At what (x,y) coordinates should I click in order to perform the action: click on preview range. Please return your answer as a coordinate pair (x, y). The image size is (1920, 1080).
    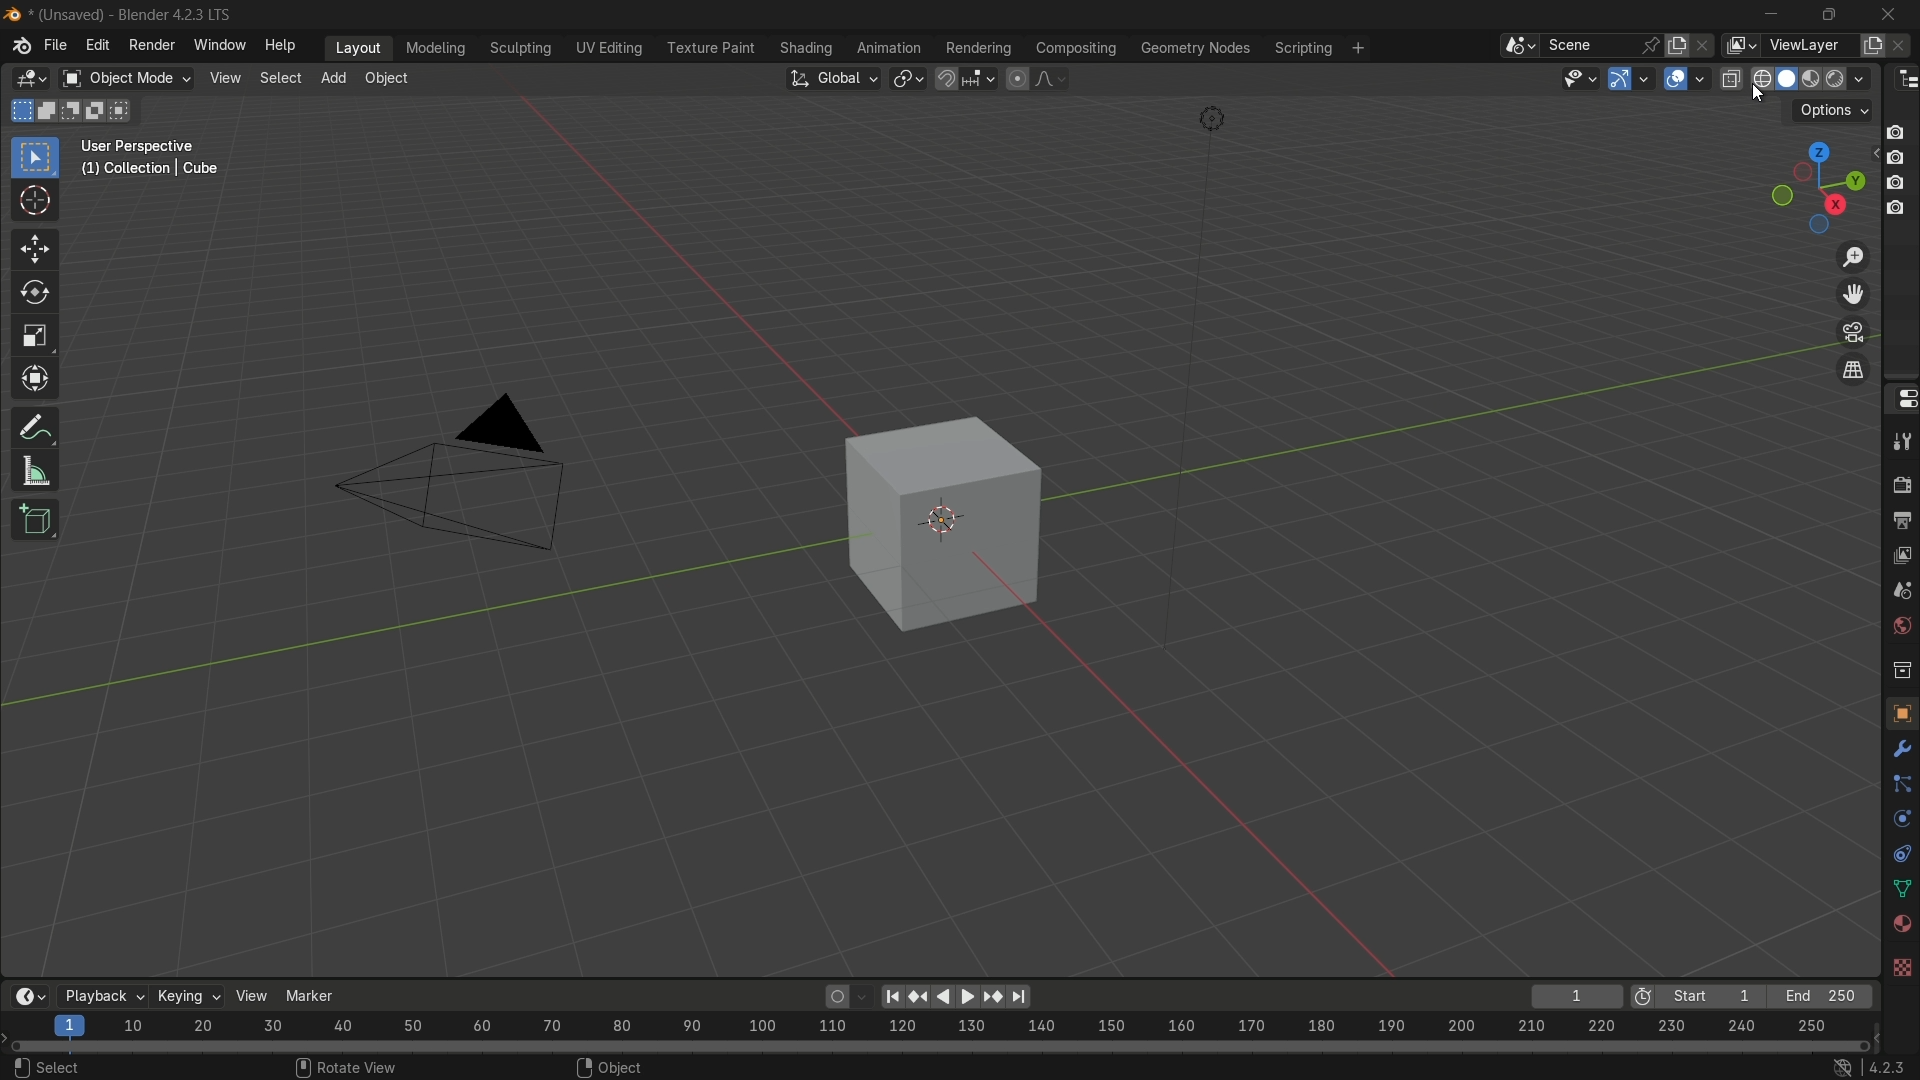
    Looking at the image, I should click on (1641, 995).